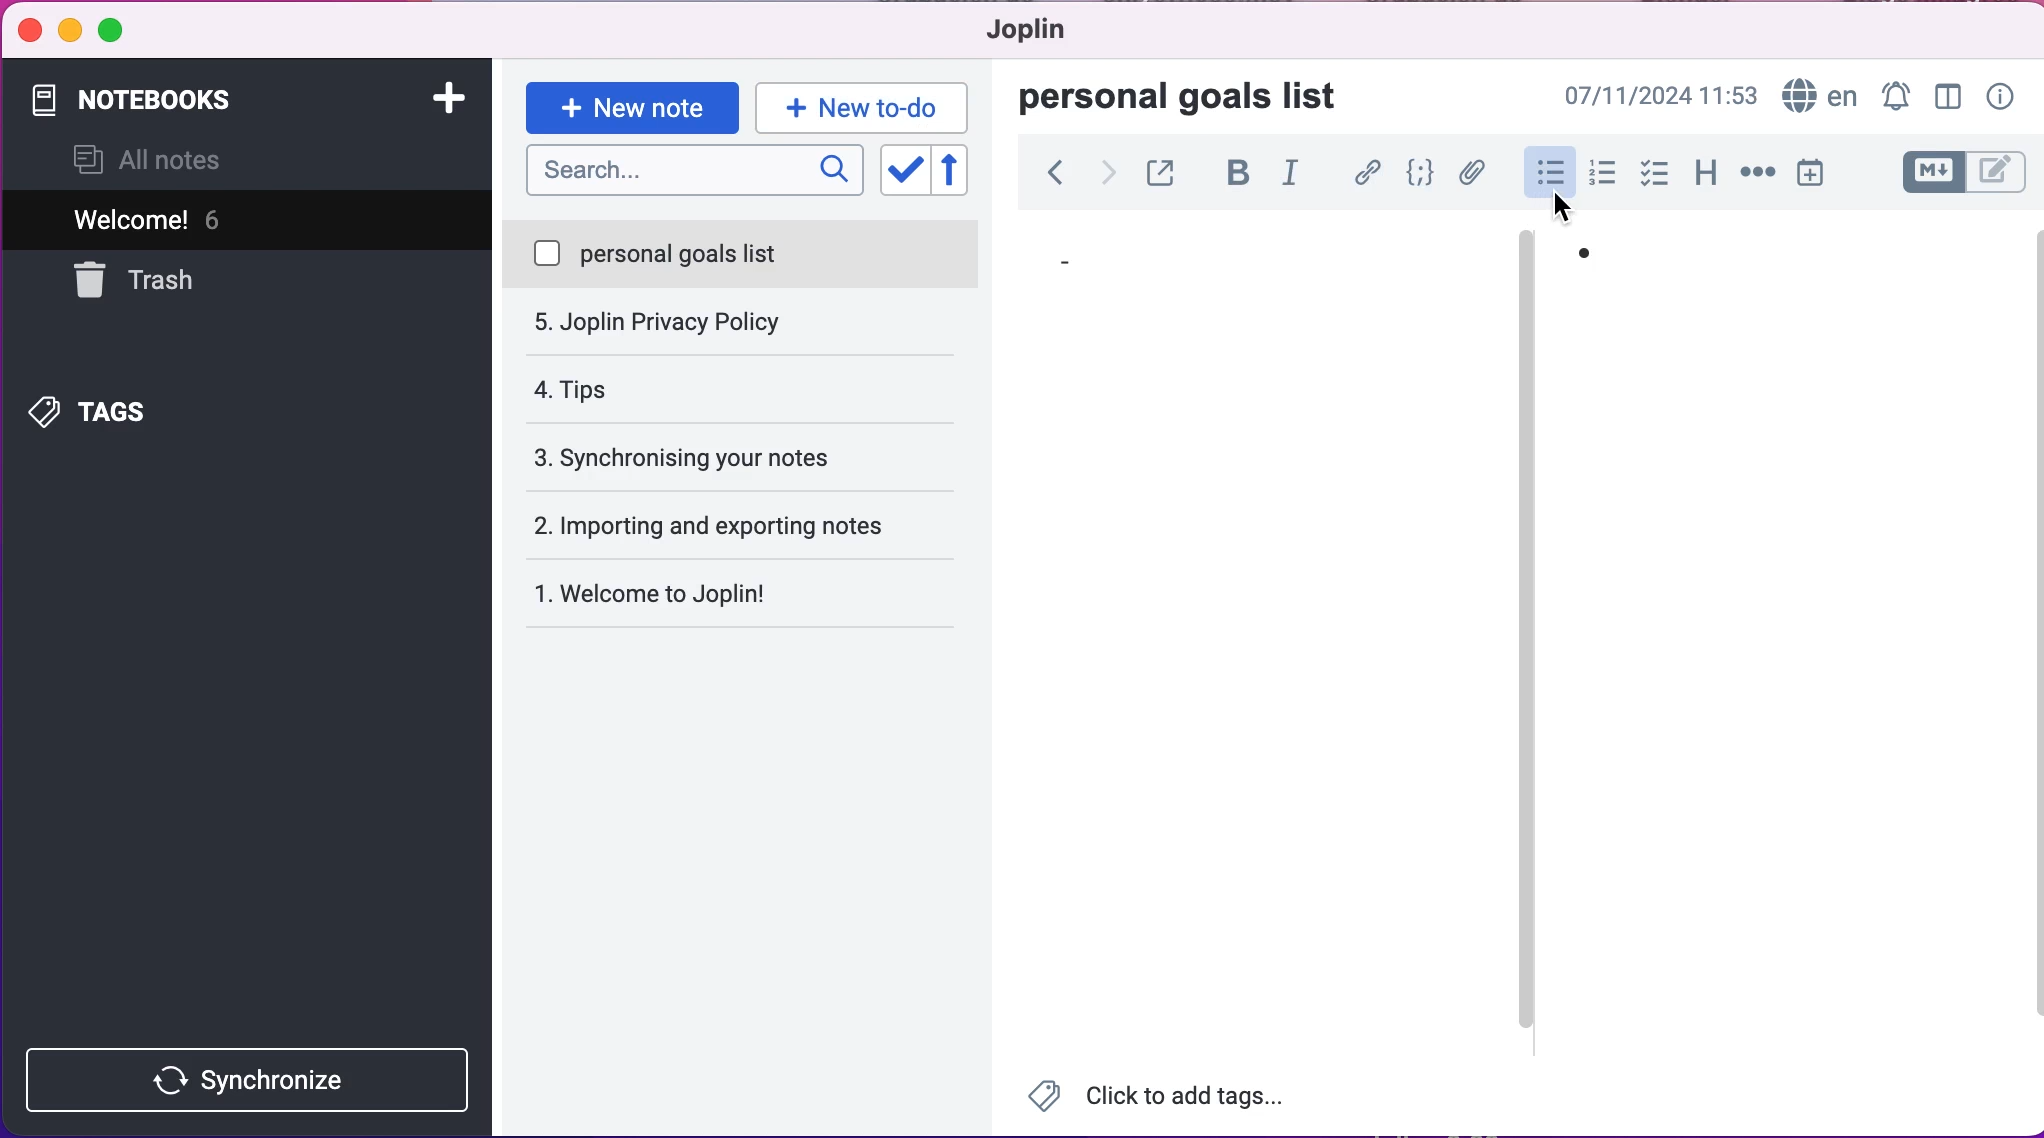 The image size is (2044, 1138). What do you see at coordinates (184, 280) in the screenshot?
I see `trash` at bounding box center [184, 280].